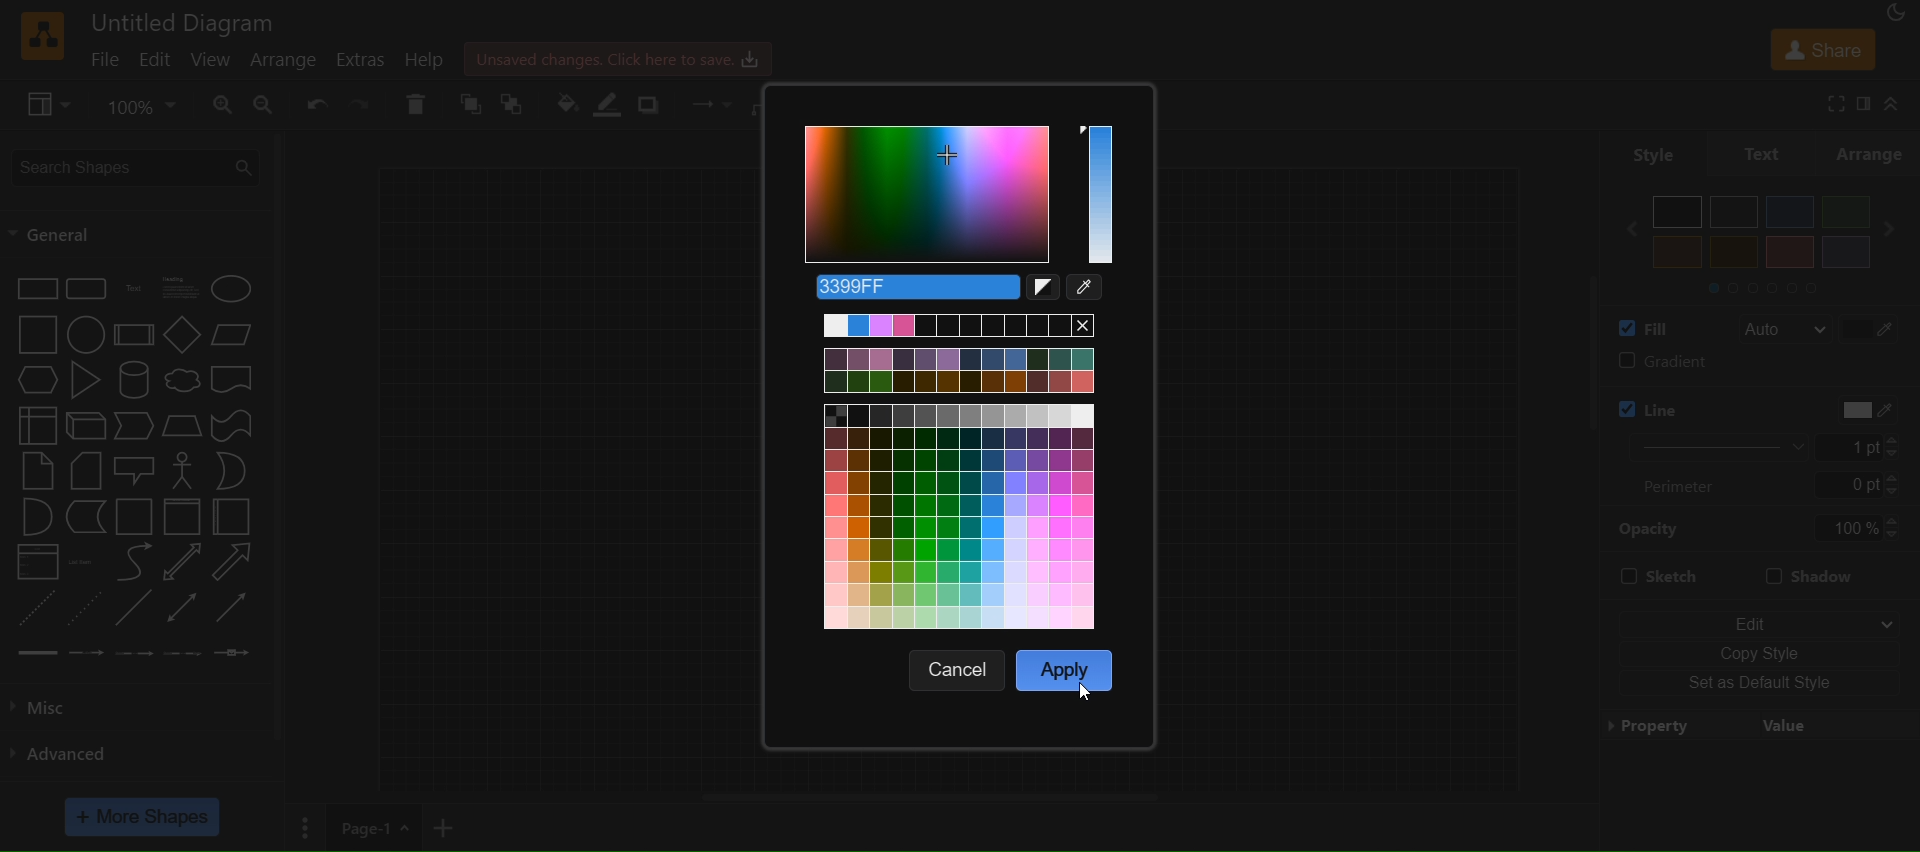 The width and height of the screenshot is (1920, 852). Describe the element at coordinates (40, 36) in the screenshot. I see `logo` at that location.